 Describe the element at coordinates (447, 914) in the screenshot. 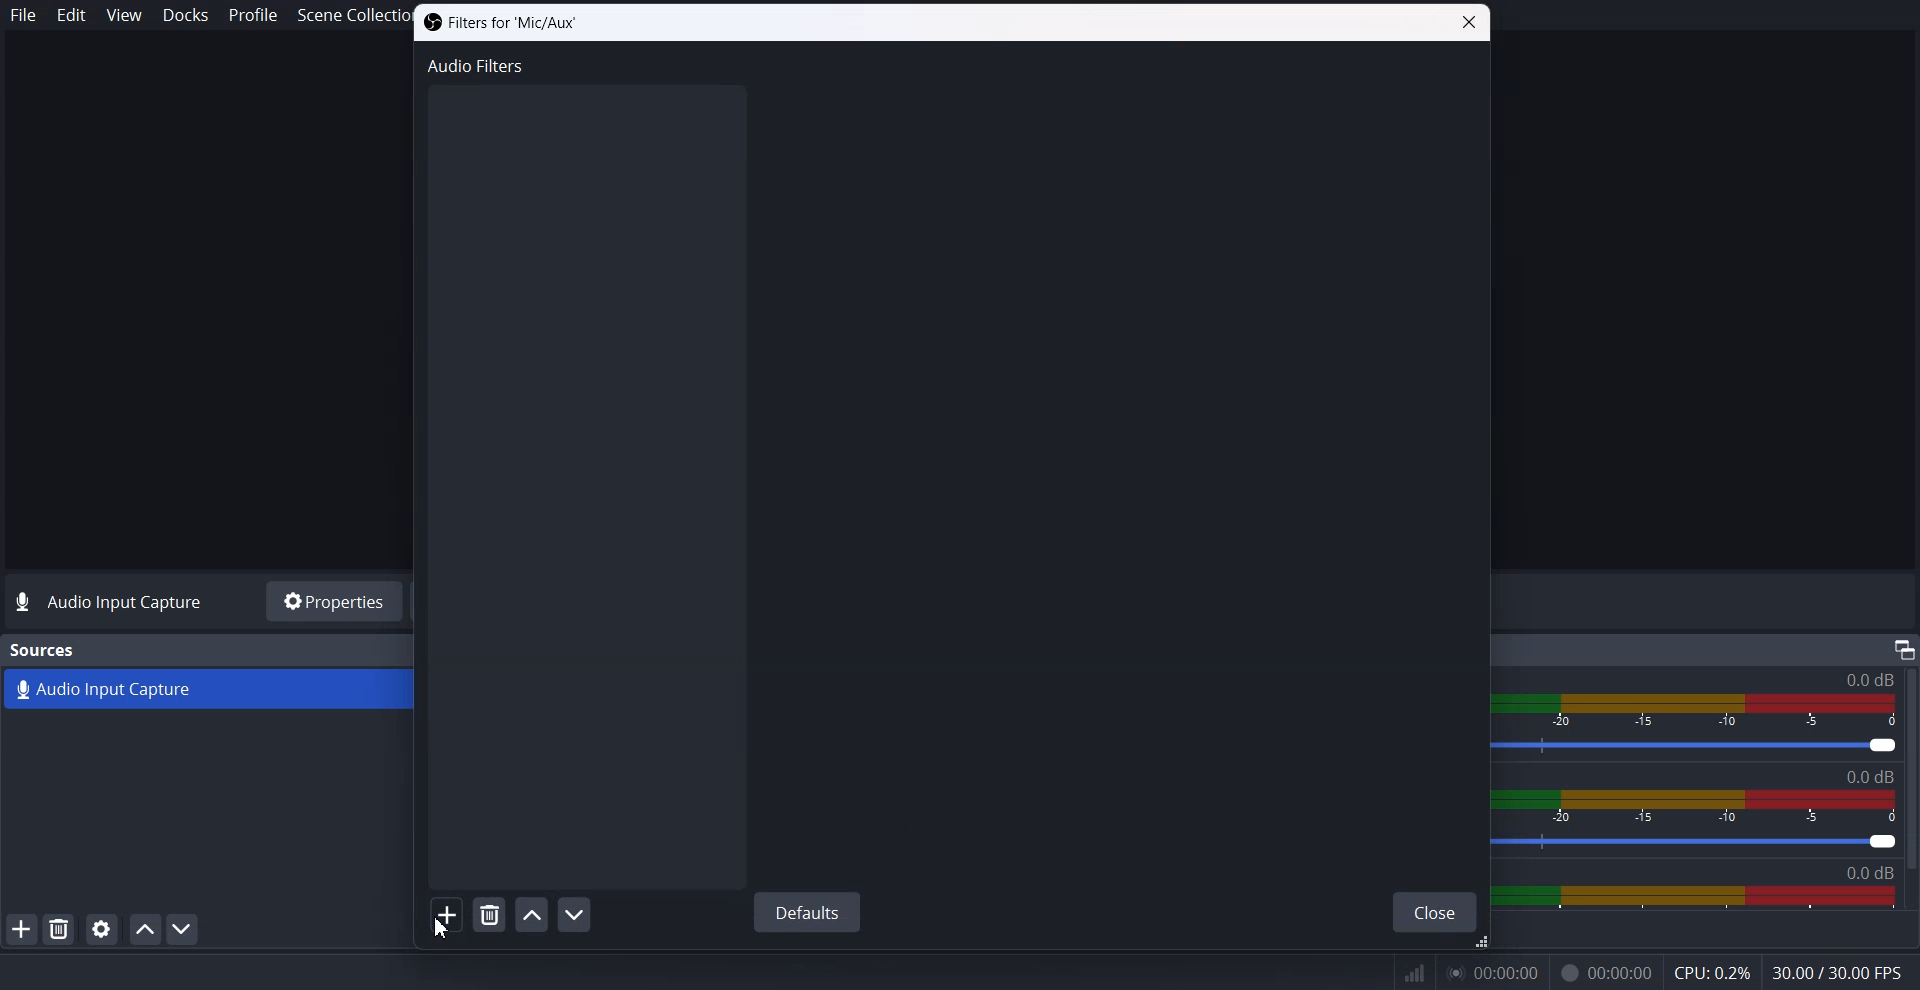

I see `Add Filters` at that location.